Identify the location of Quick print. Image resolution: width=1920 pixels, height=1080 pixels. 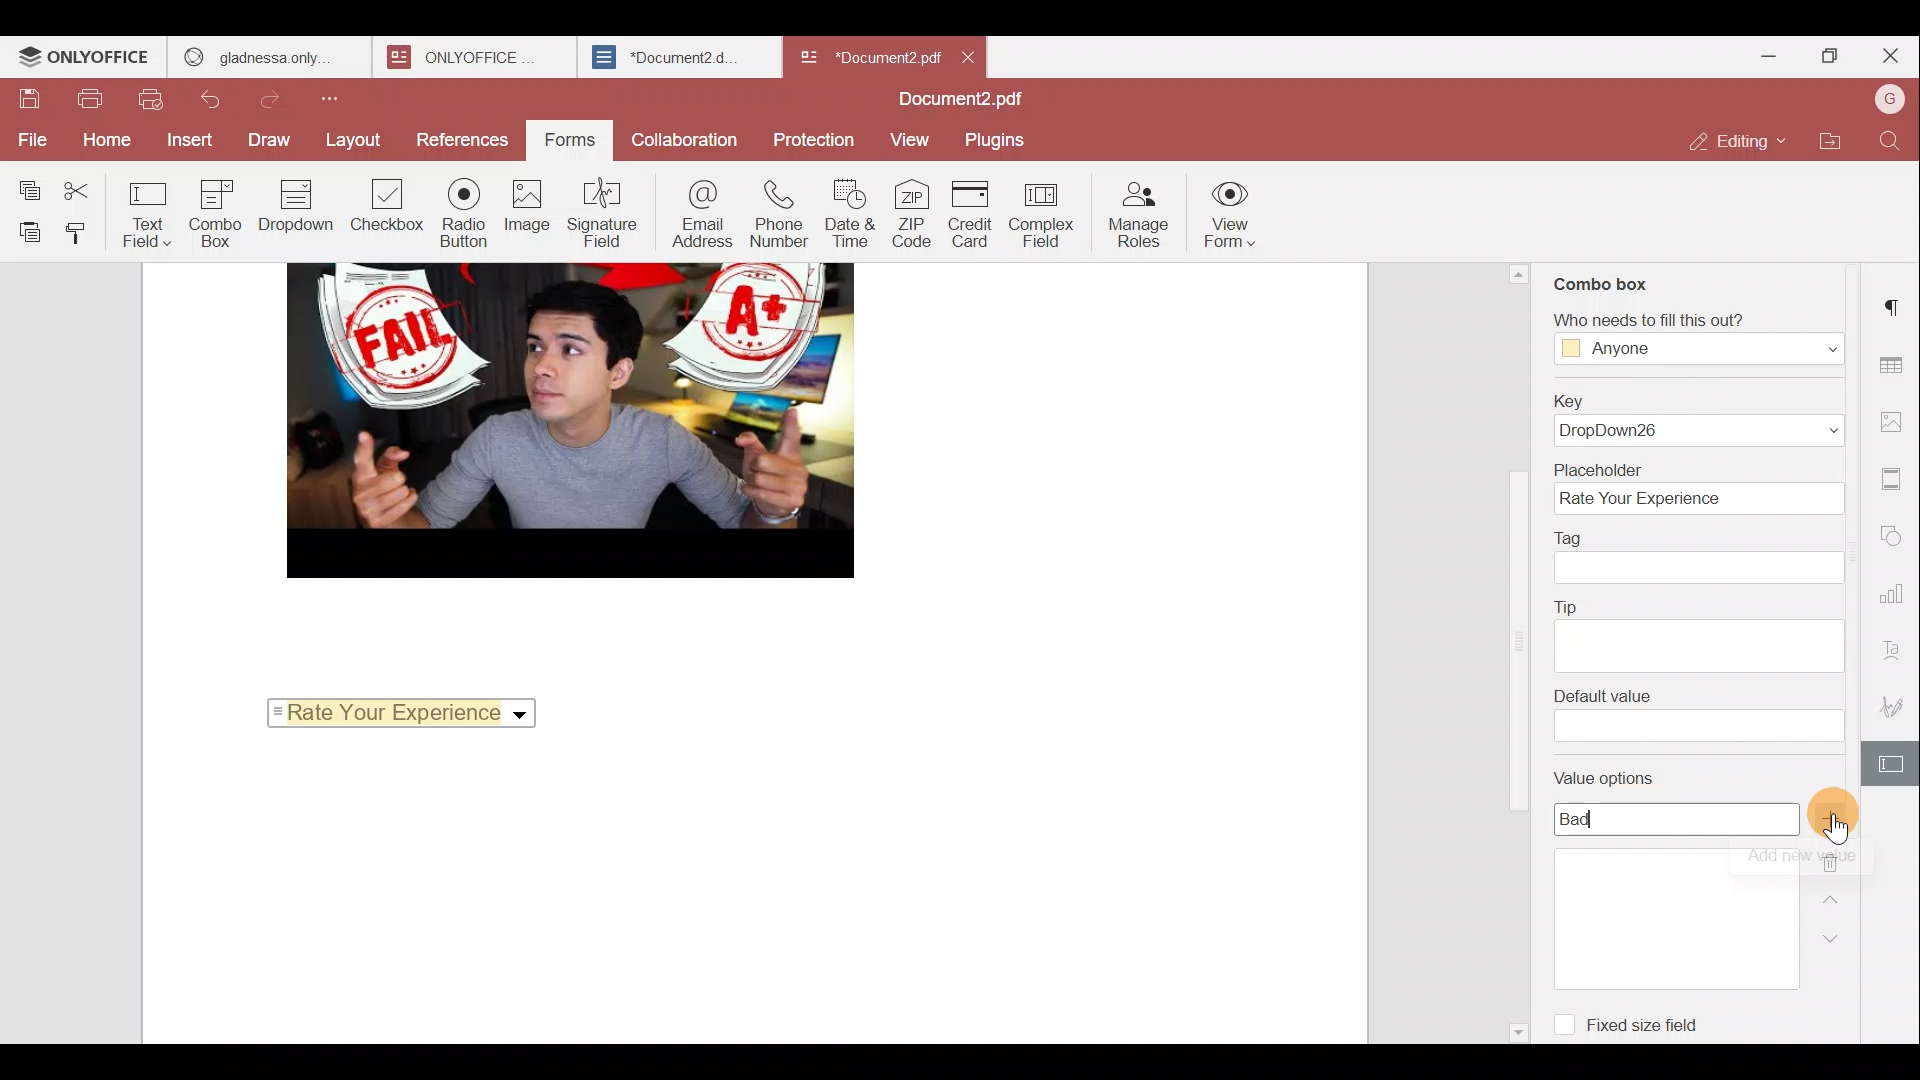
(150, 100).